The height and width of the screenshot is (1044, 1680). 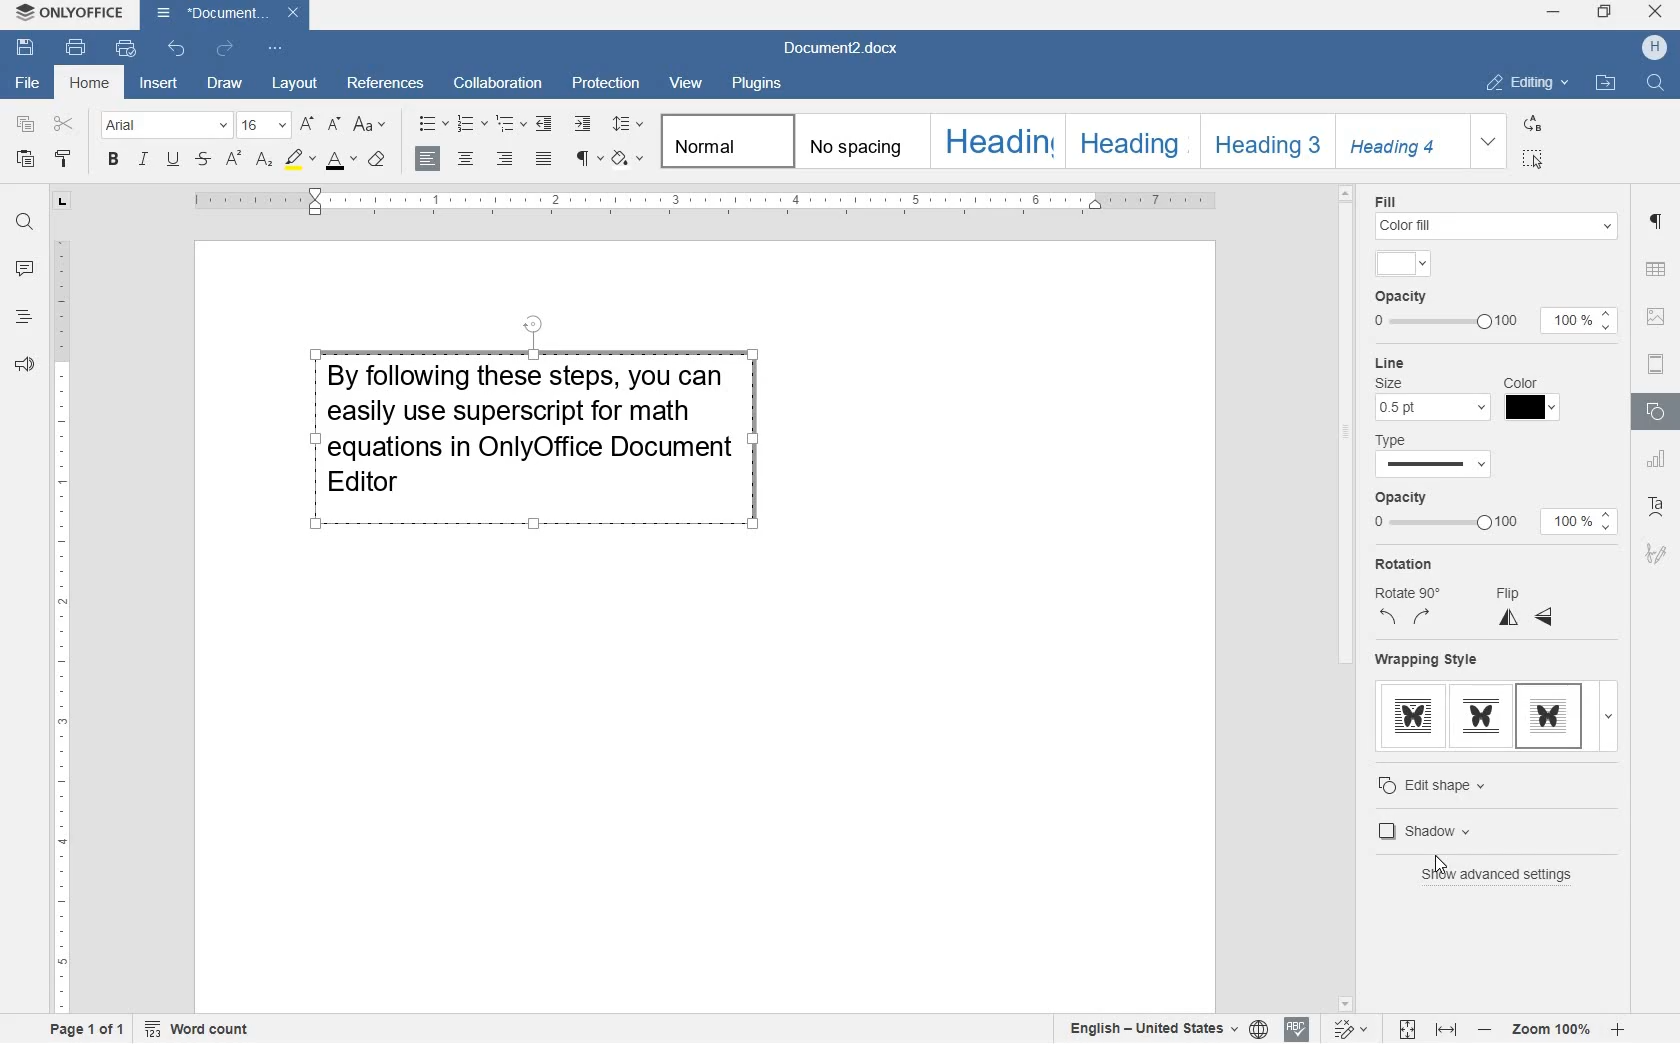 I want to click on increase indent, so click(x=583, y=124).